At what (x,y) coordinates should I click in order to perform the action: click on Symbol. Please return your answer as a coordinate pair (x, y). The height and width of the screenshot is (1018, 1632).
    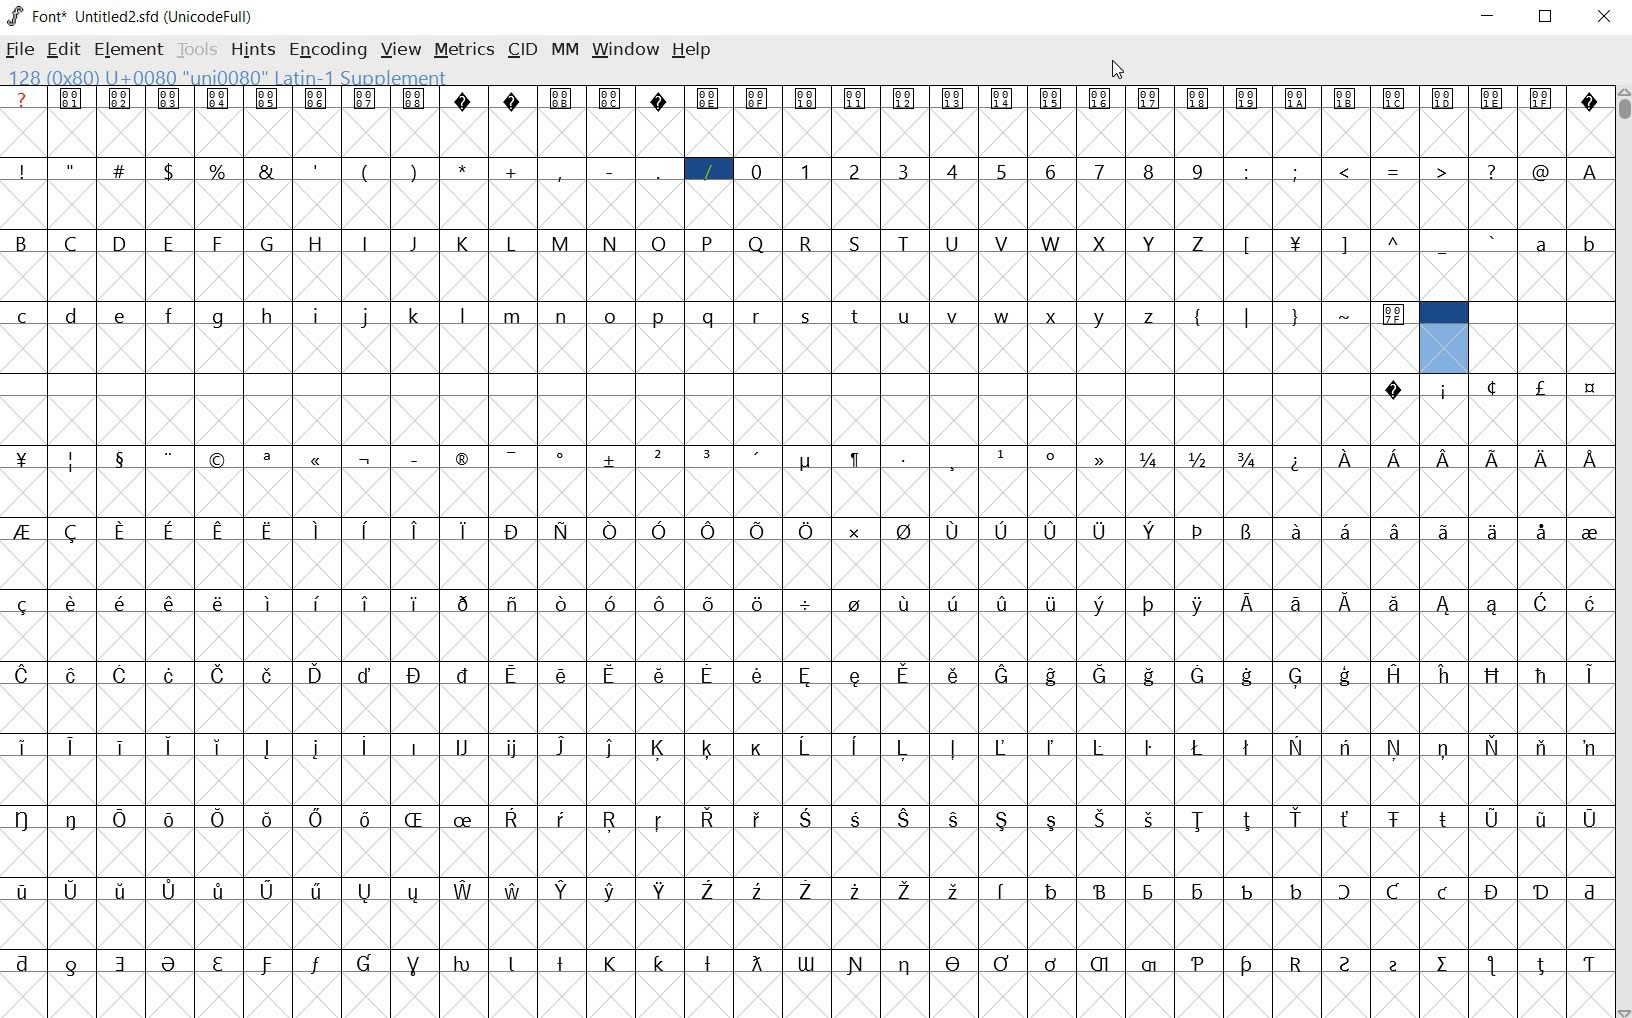
    Looking at the image, I should click on (321, 818).